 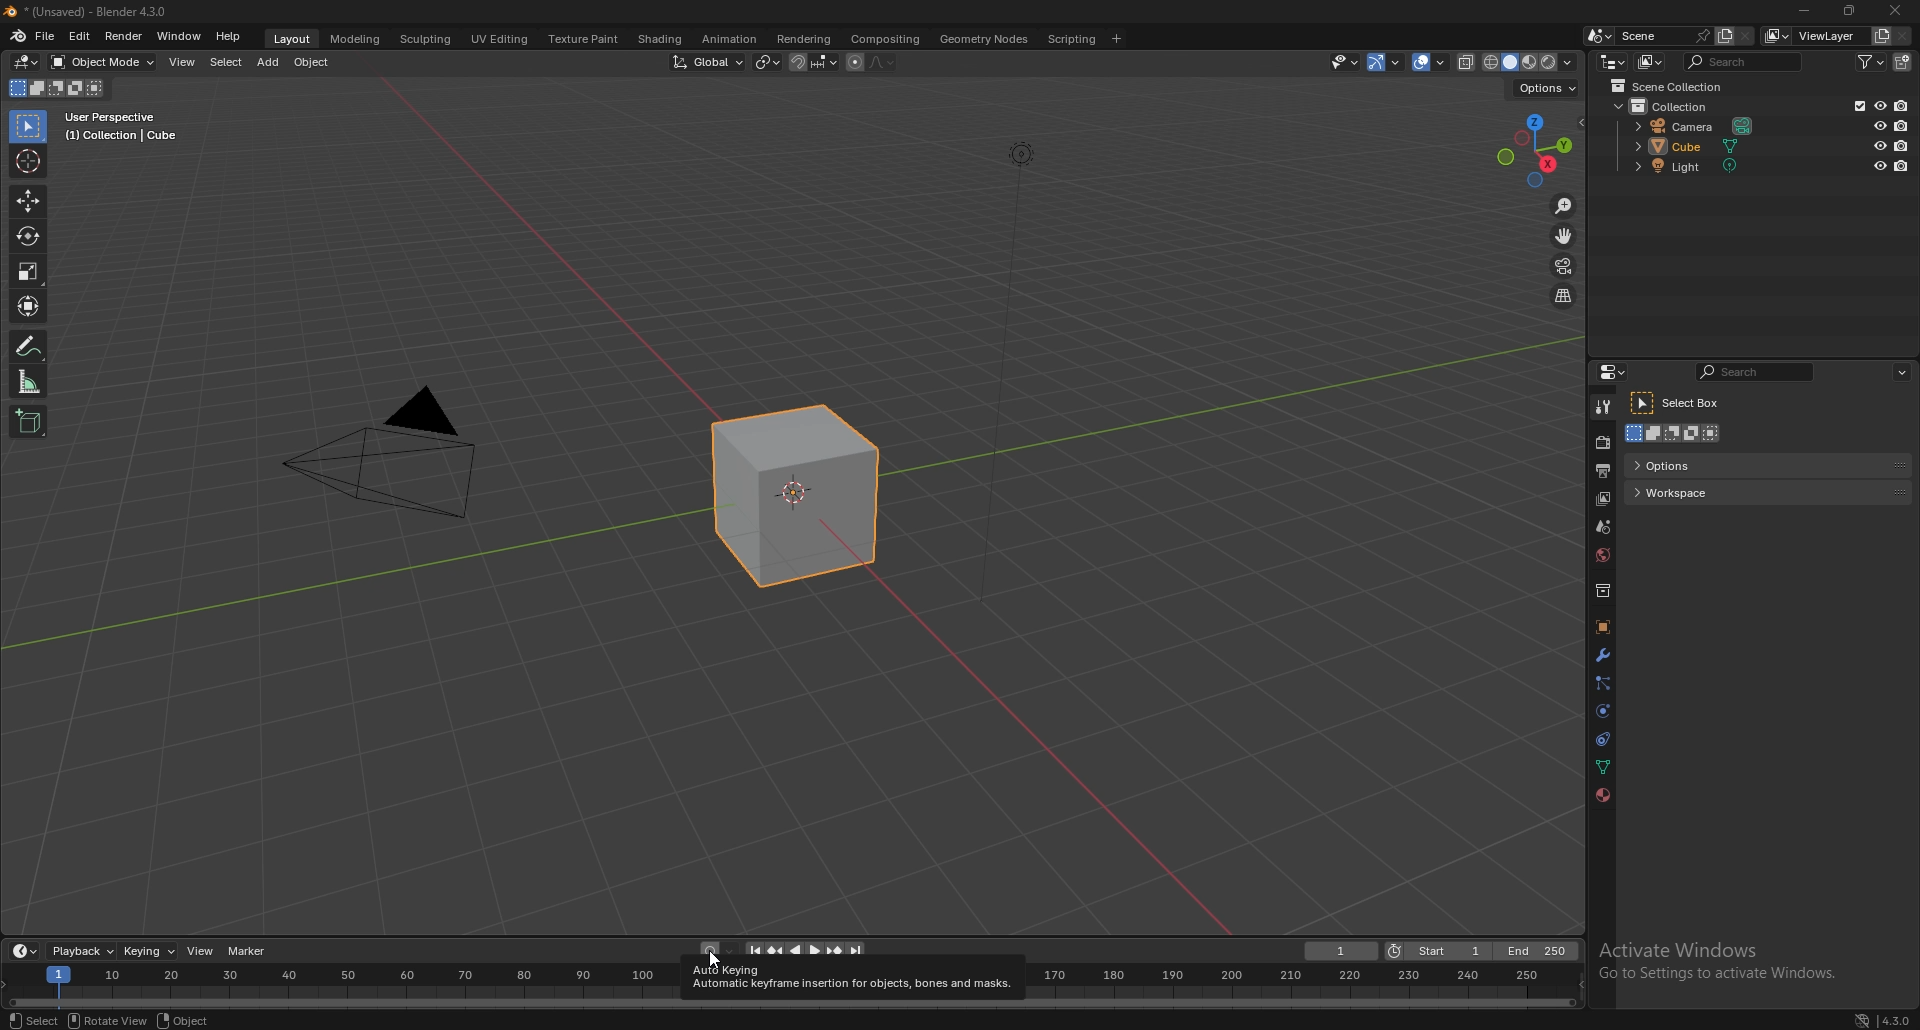 I want to click on select box, so click(x=1679, y=403).